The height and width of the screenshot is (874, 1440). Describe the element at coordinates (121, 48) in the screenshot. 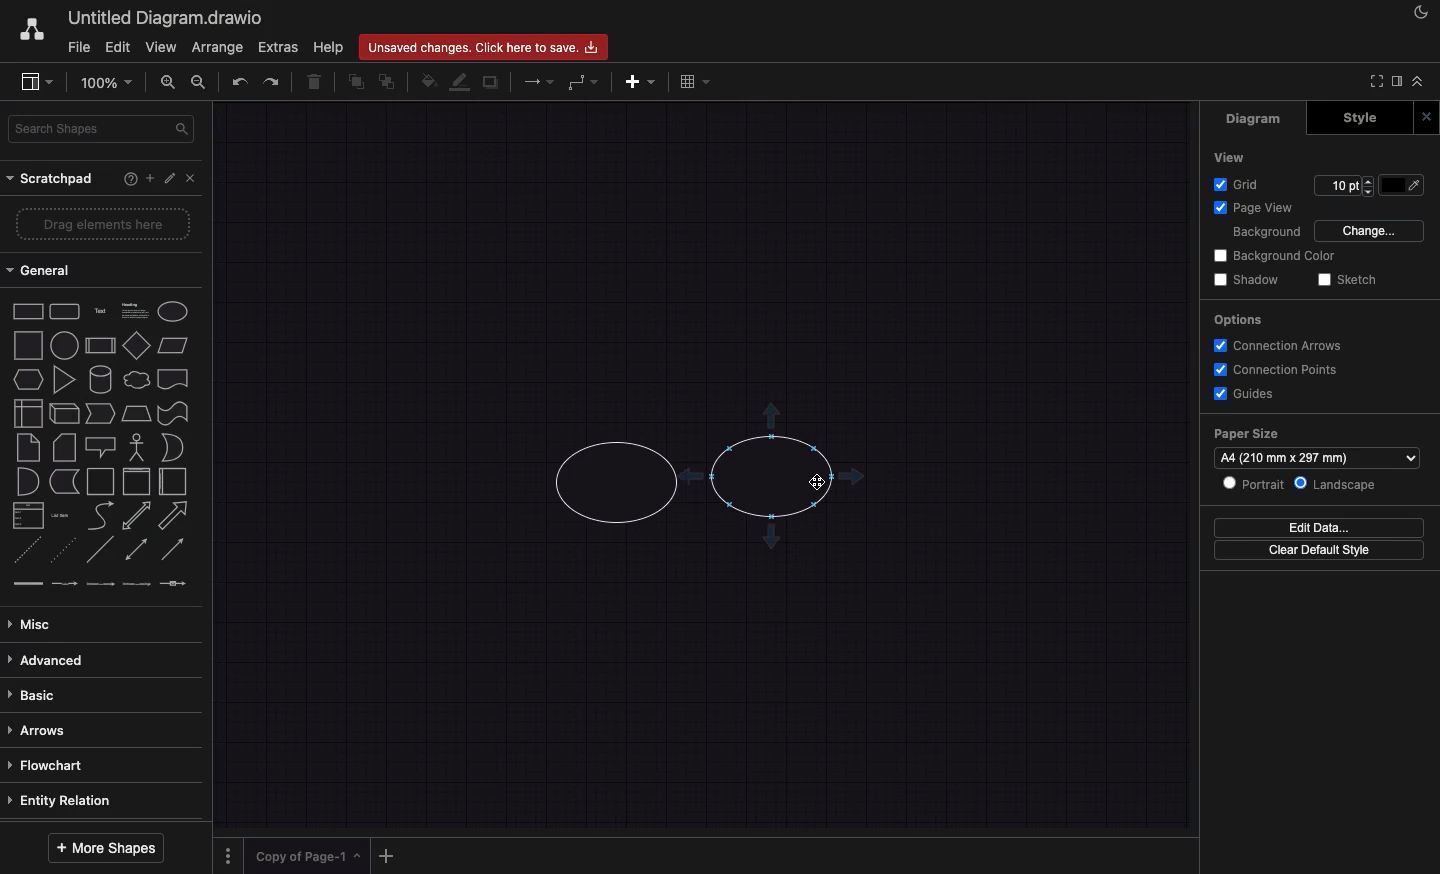

I see `edit` at that location.